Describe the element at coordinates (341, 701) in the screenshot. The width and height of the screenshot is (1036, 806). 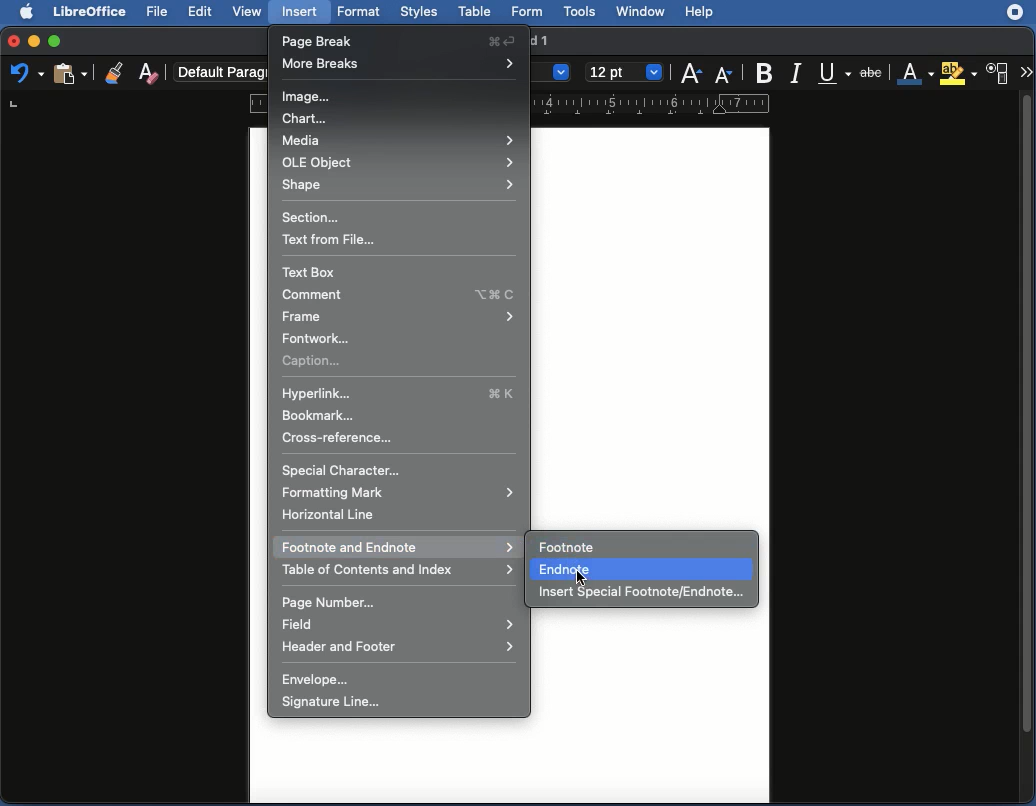
I see `Signature line` at that location.